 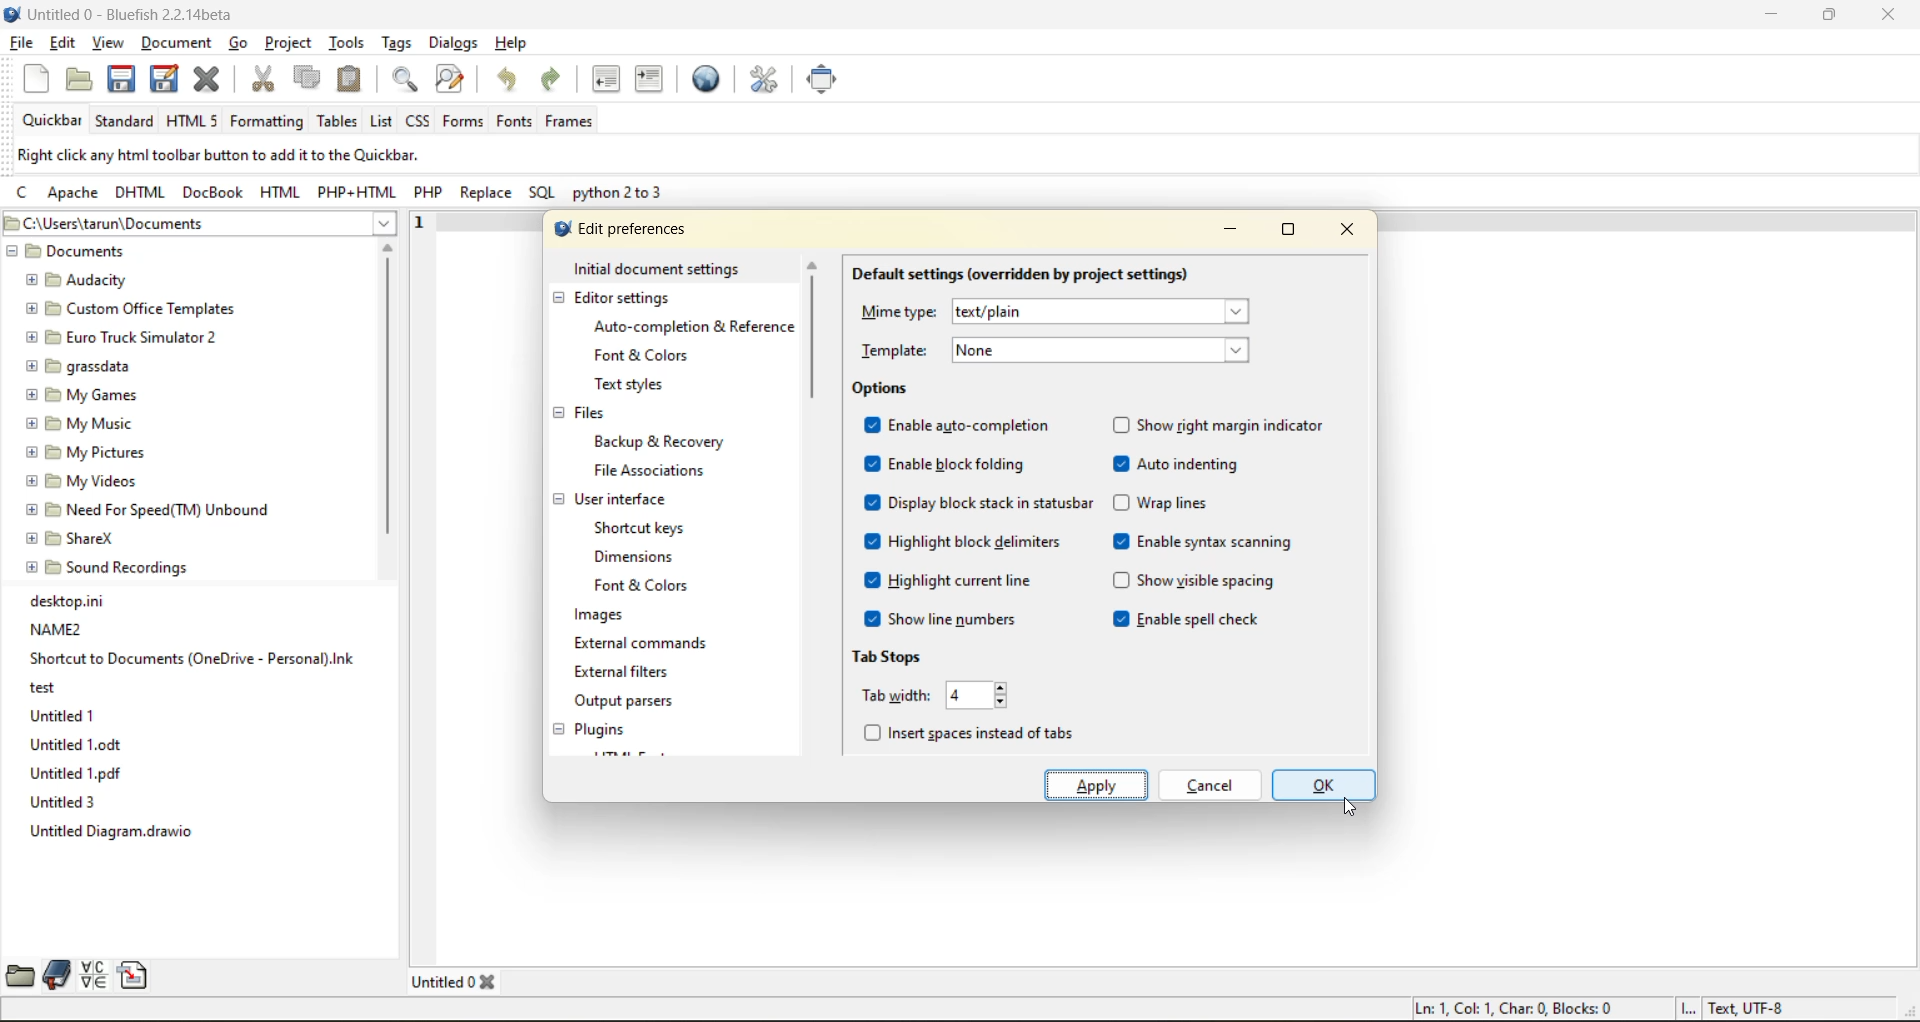 What do you see at coordinates (606, 80) in the screenshot?
I see `unindent` at bounding box center [606, 80].